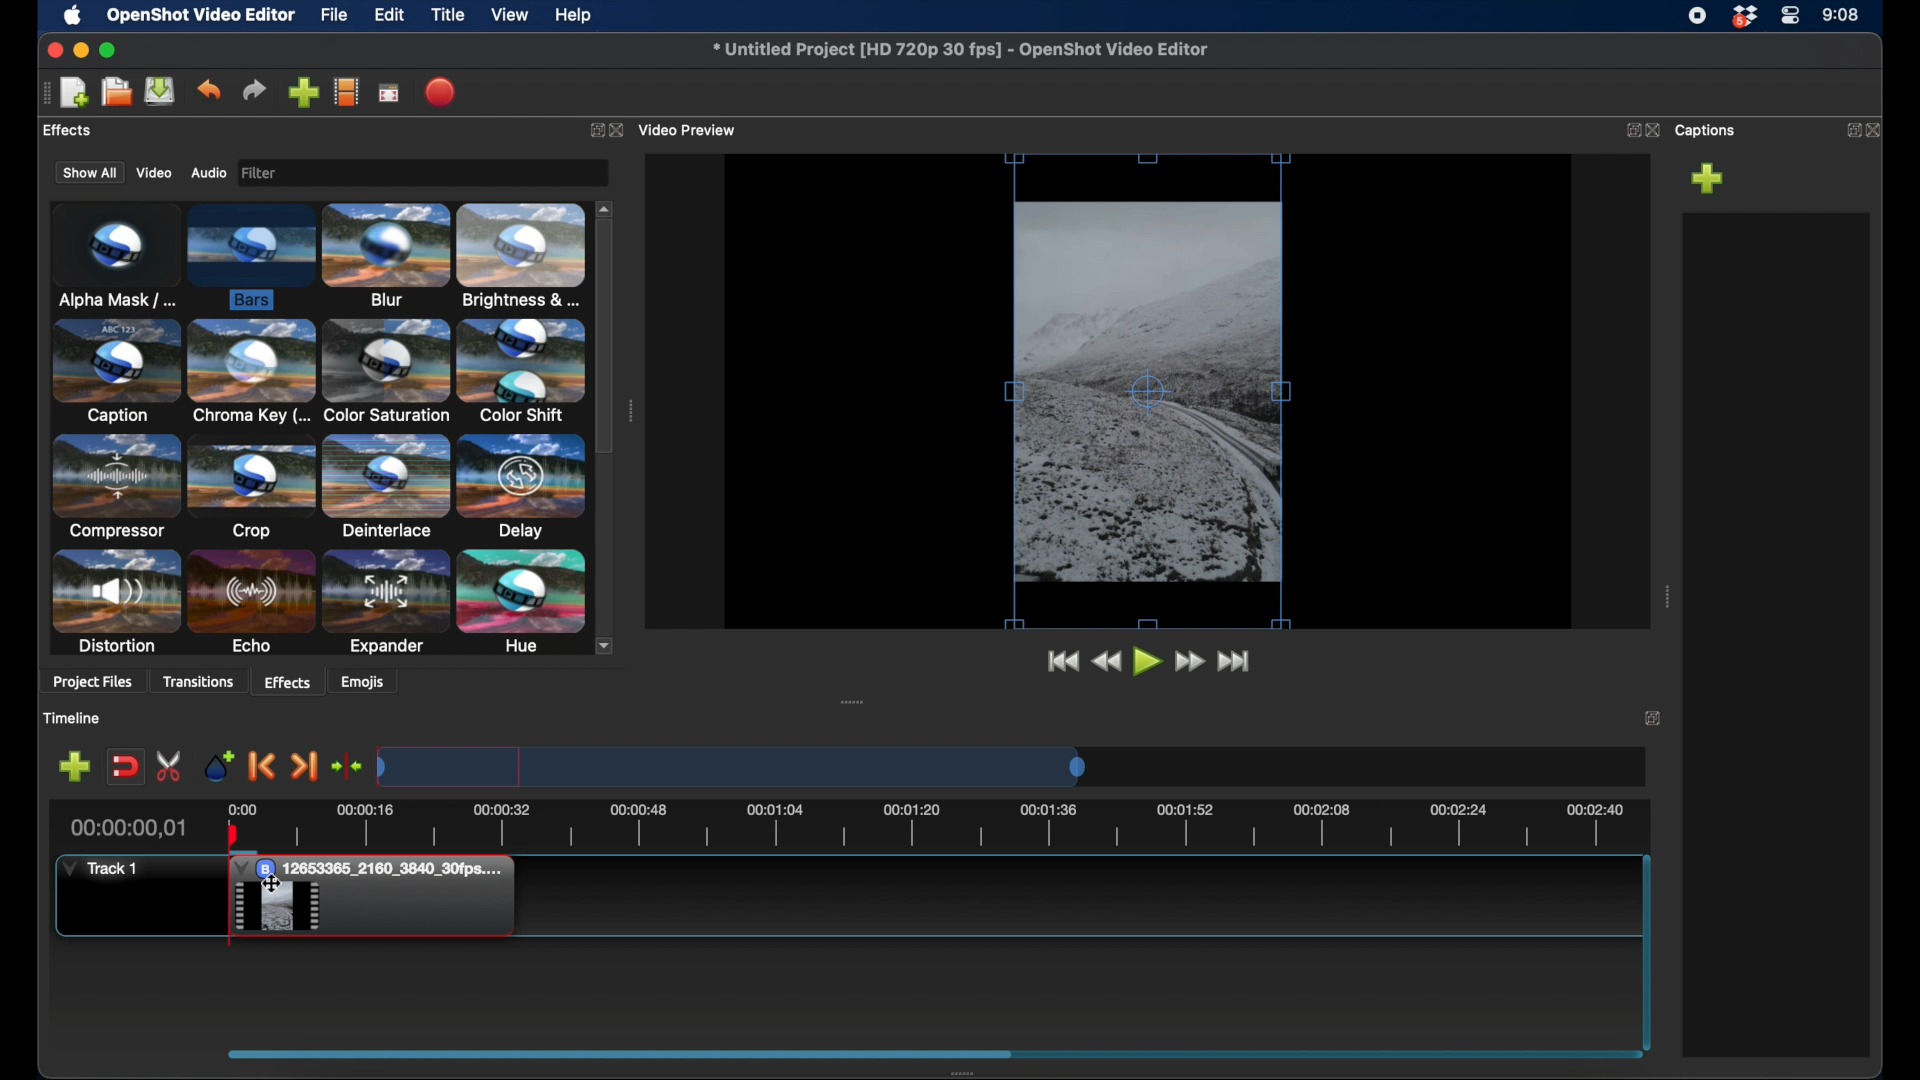 The height and width of the screenshot is (1080, 1920). I want to click on import files, so click(303, 92).